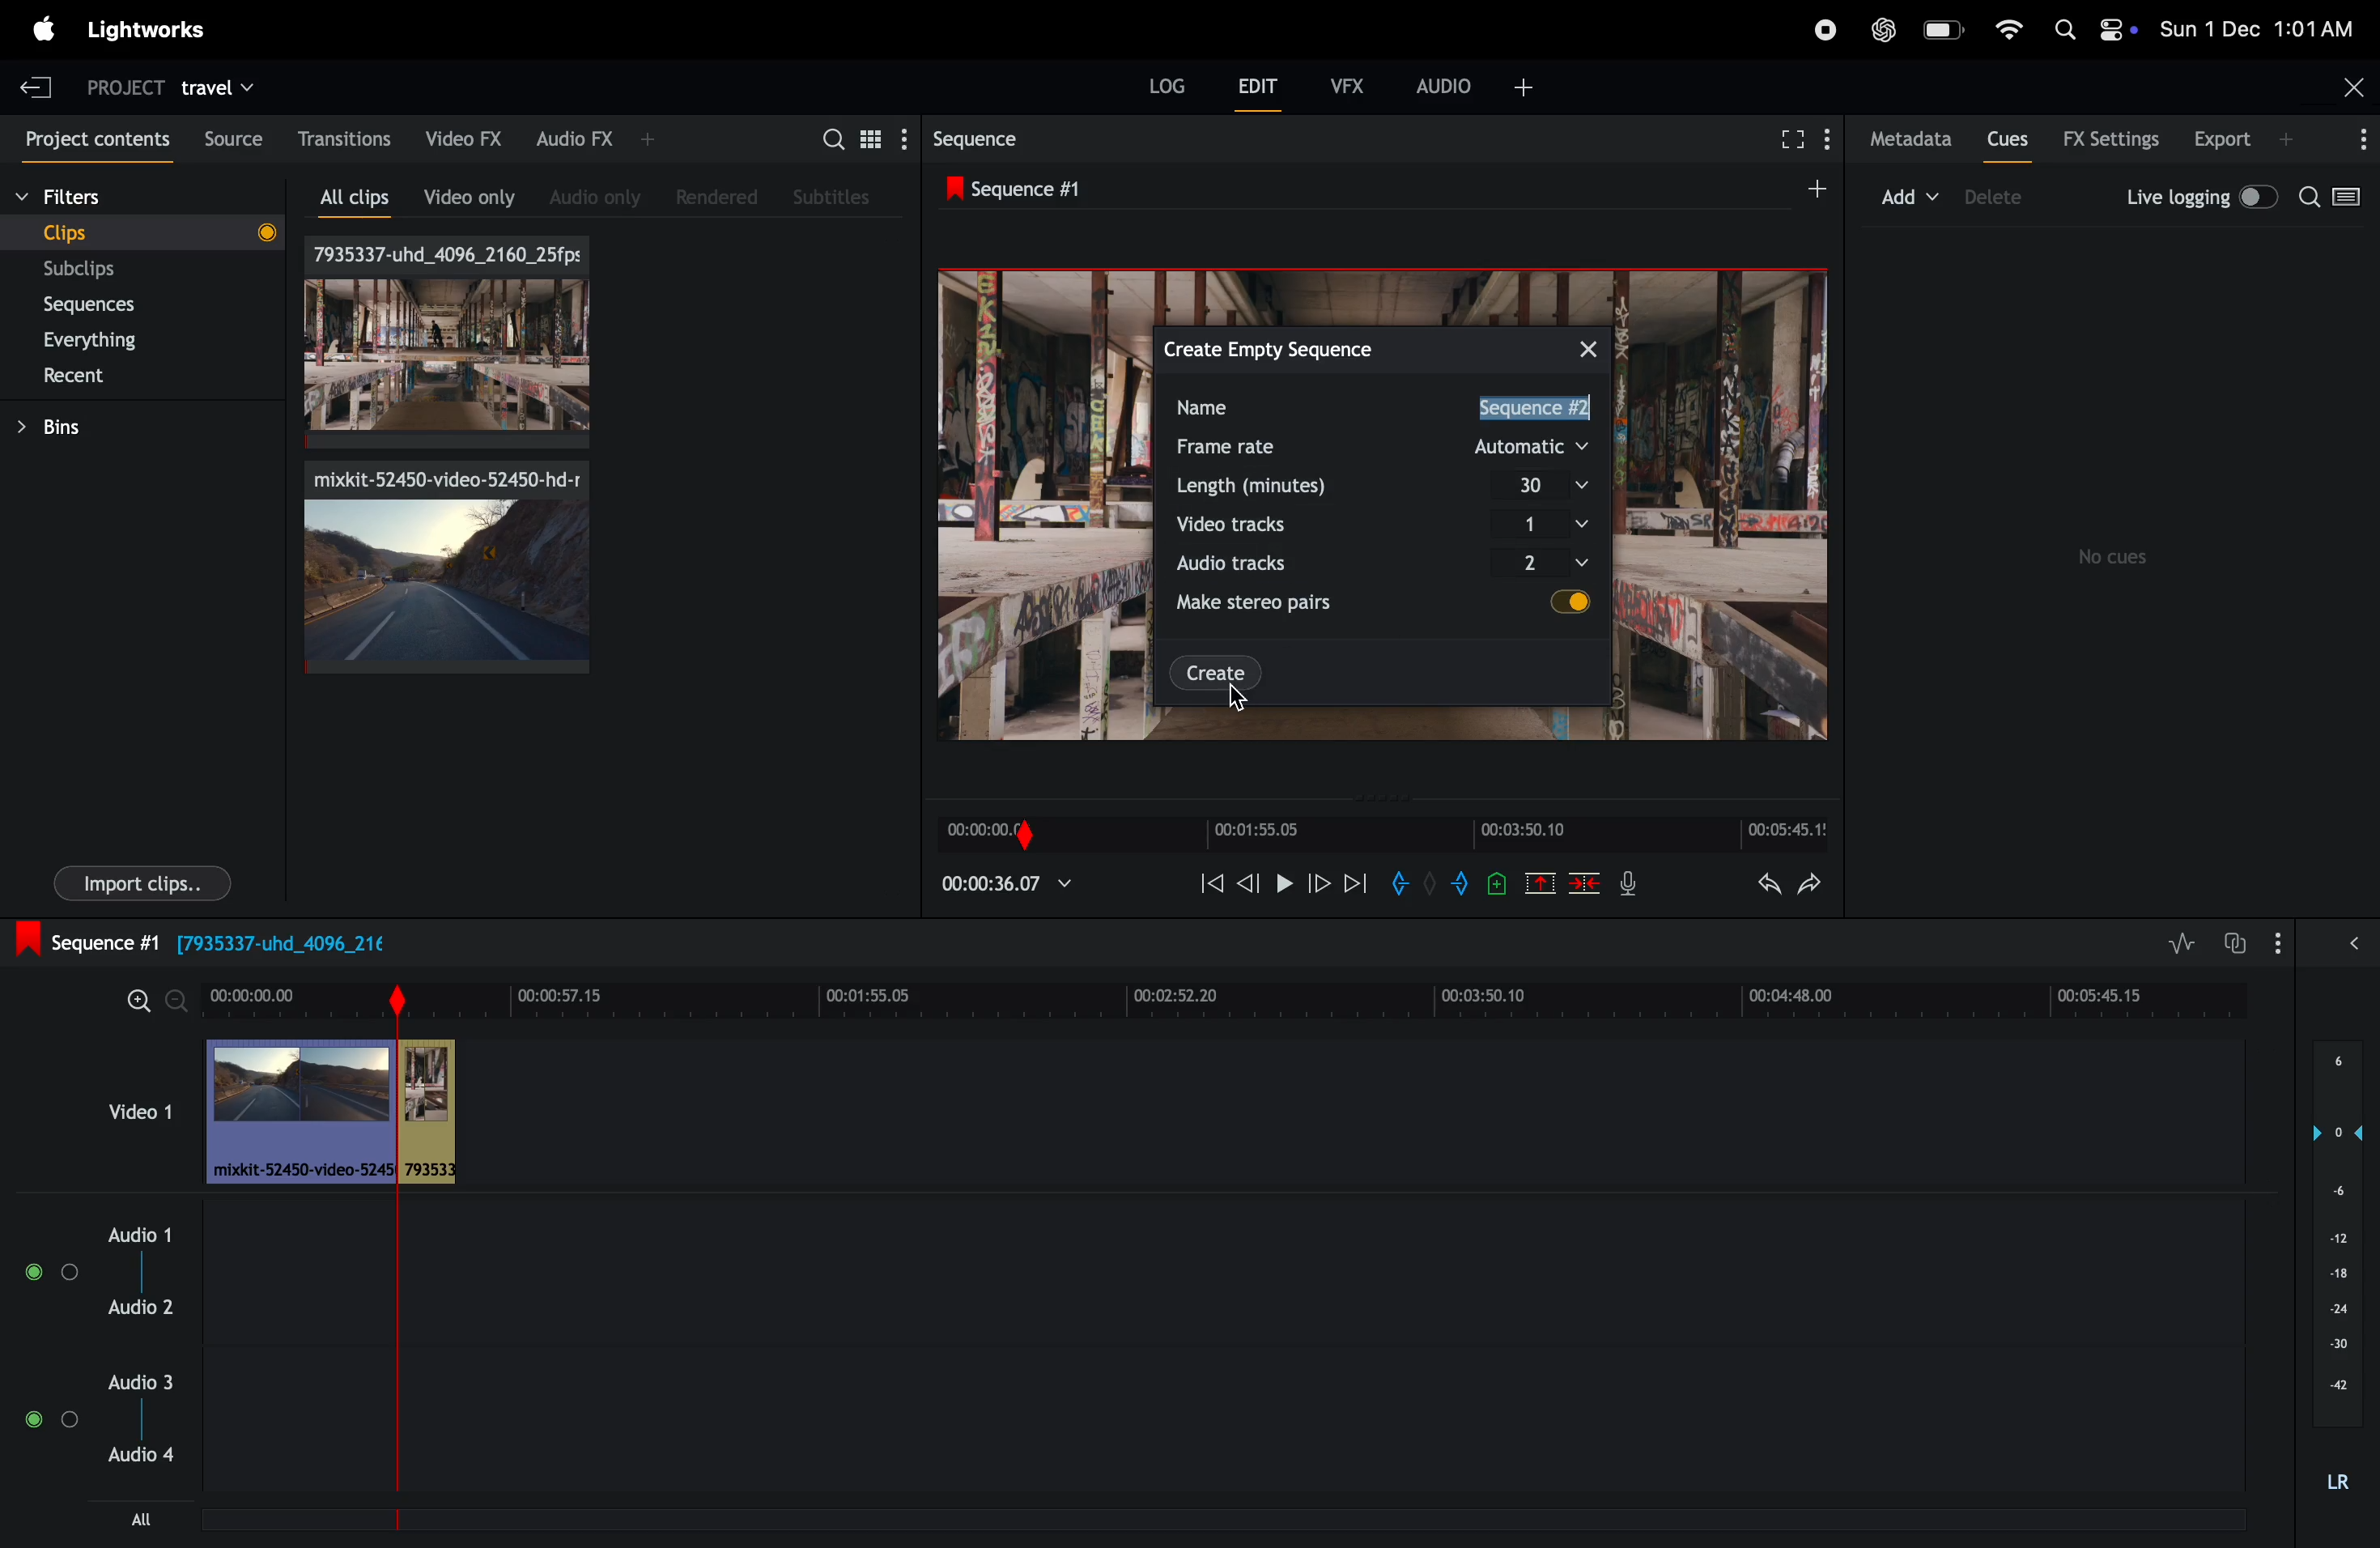  What do you see at coordinates (1811, 885) in the screenshot?
I see `redo` at bounding box center [1811, 885].